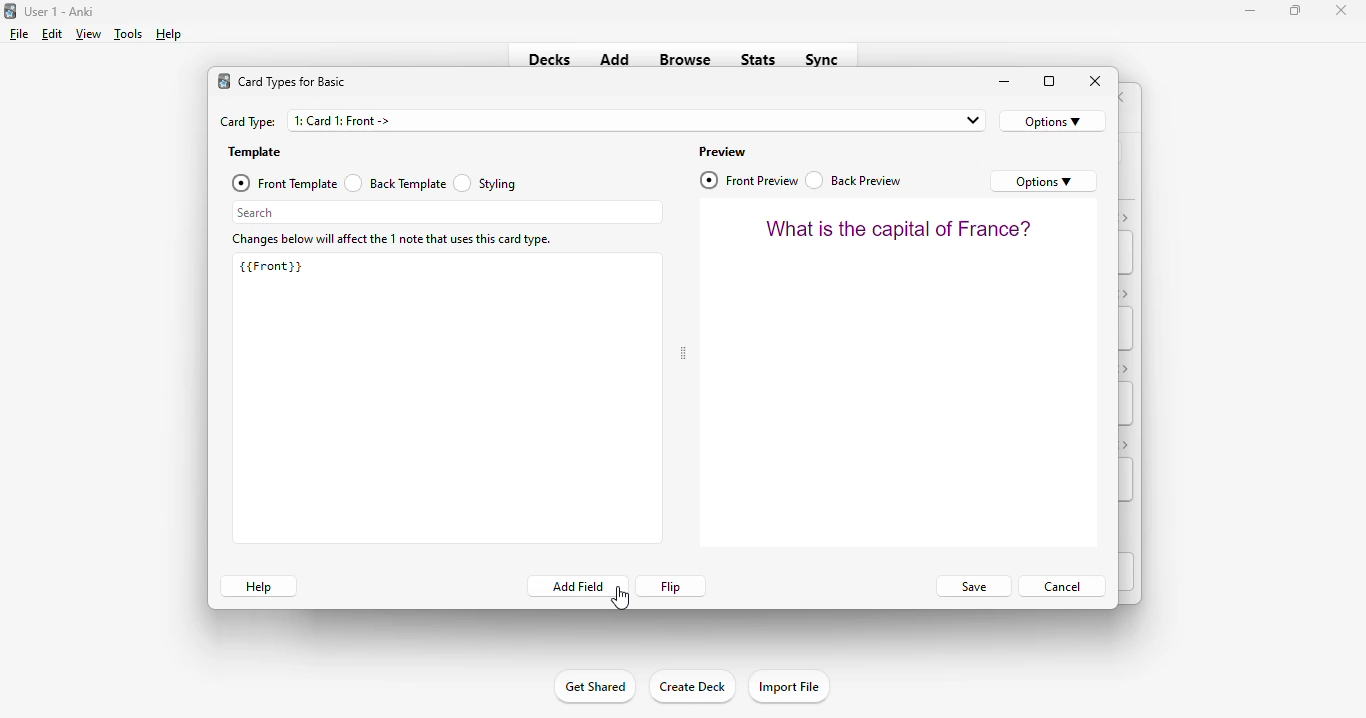 The image size is (1366, 718). Describe the element at coordinates (723, 152) in the screenshot. I see `preview` at that location.